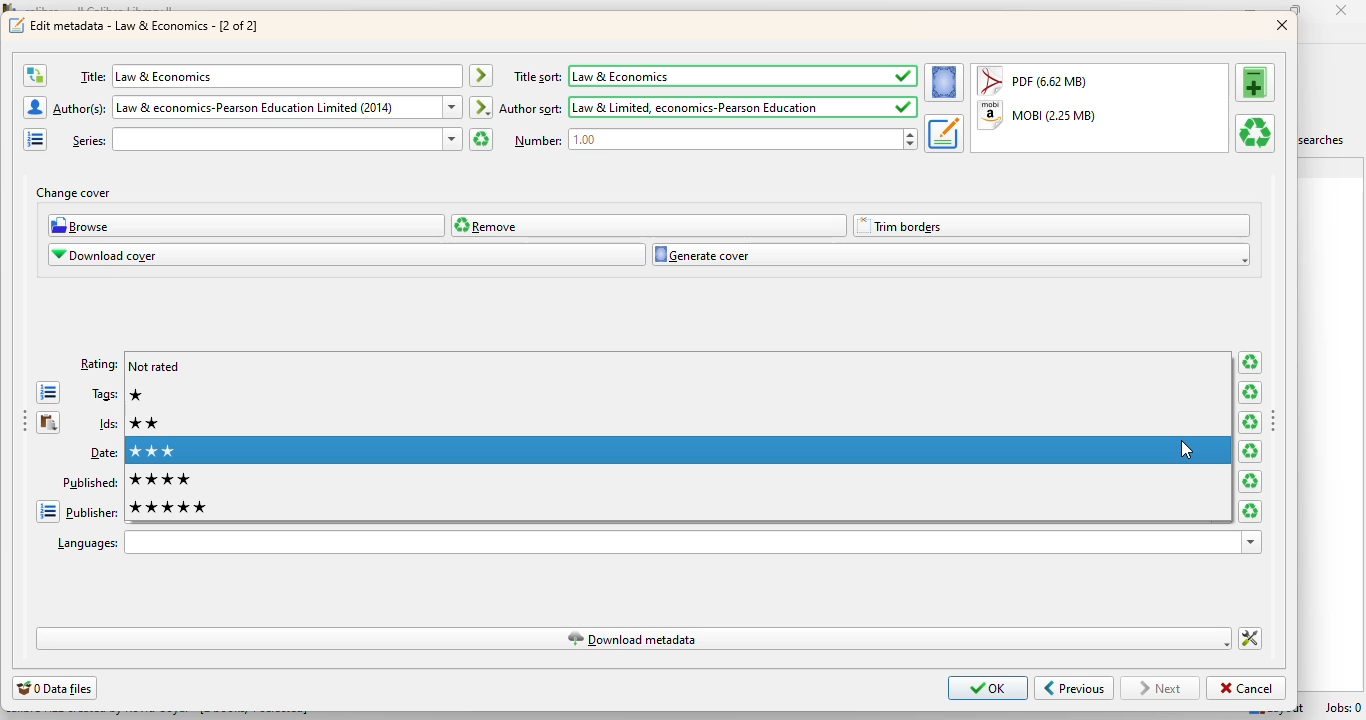  Describe the element at coordinates (943, 134) in the screenshot. I see `set the metadata for the book from the selected format` at that location.